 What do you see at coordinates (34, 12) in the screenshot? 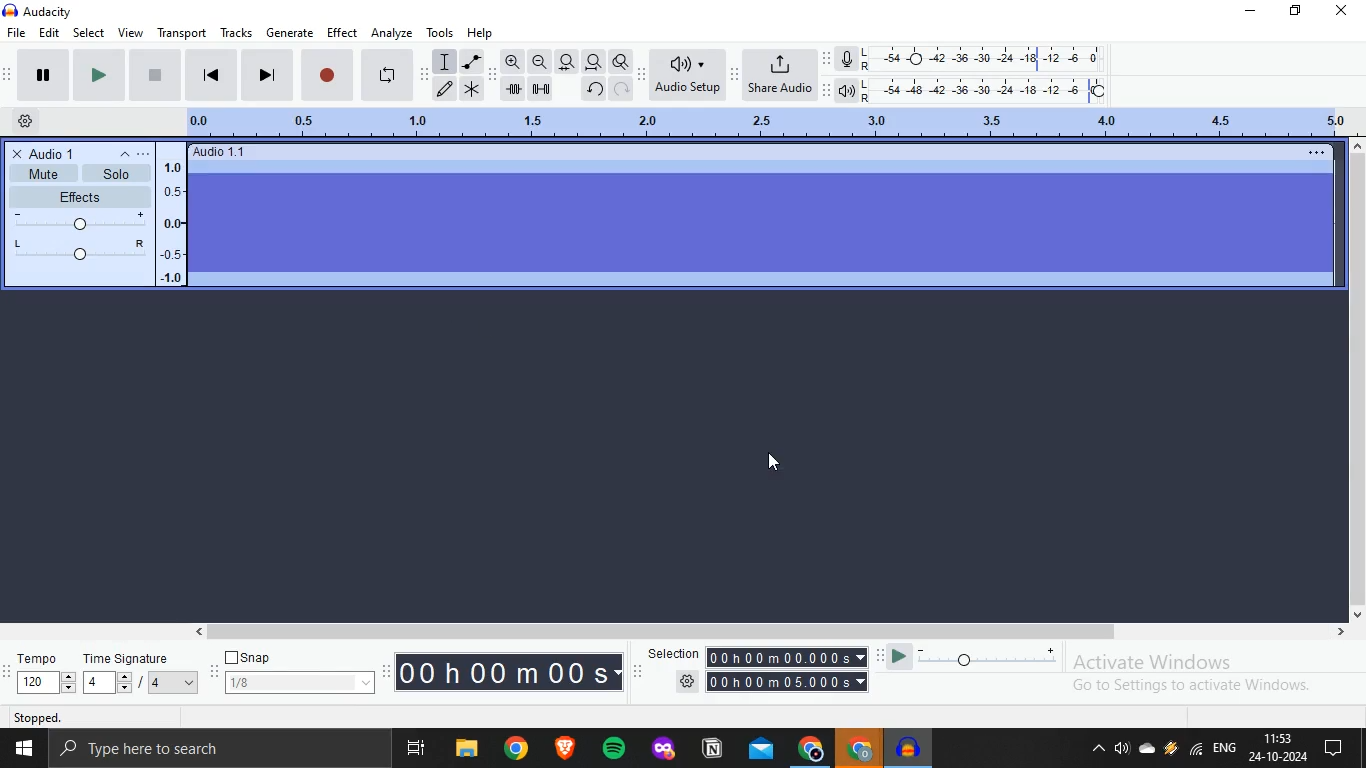
I see `Audacity` at bounding box center [34, 12].